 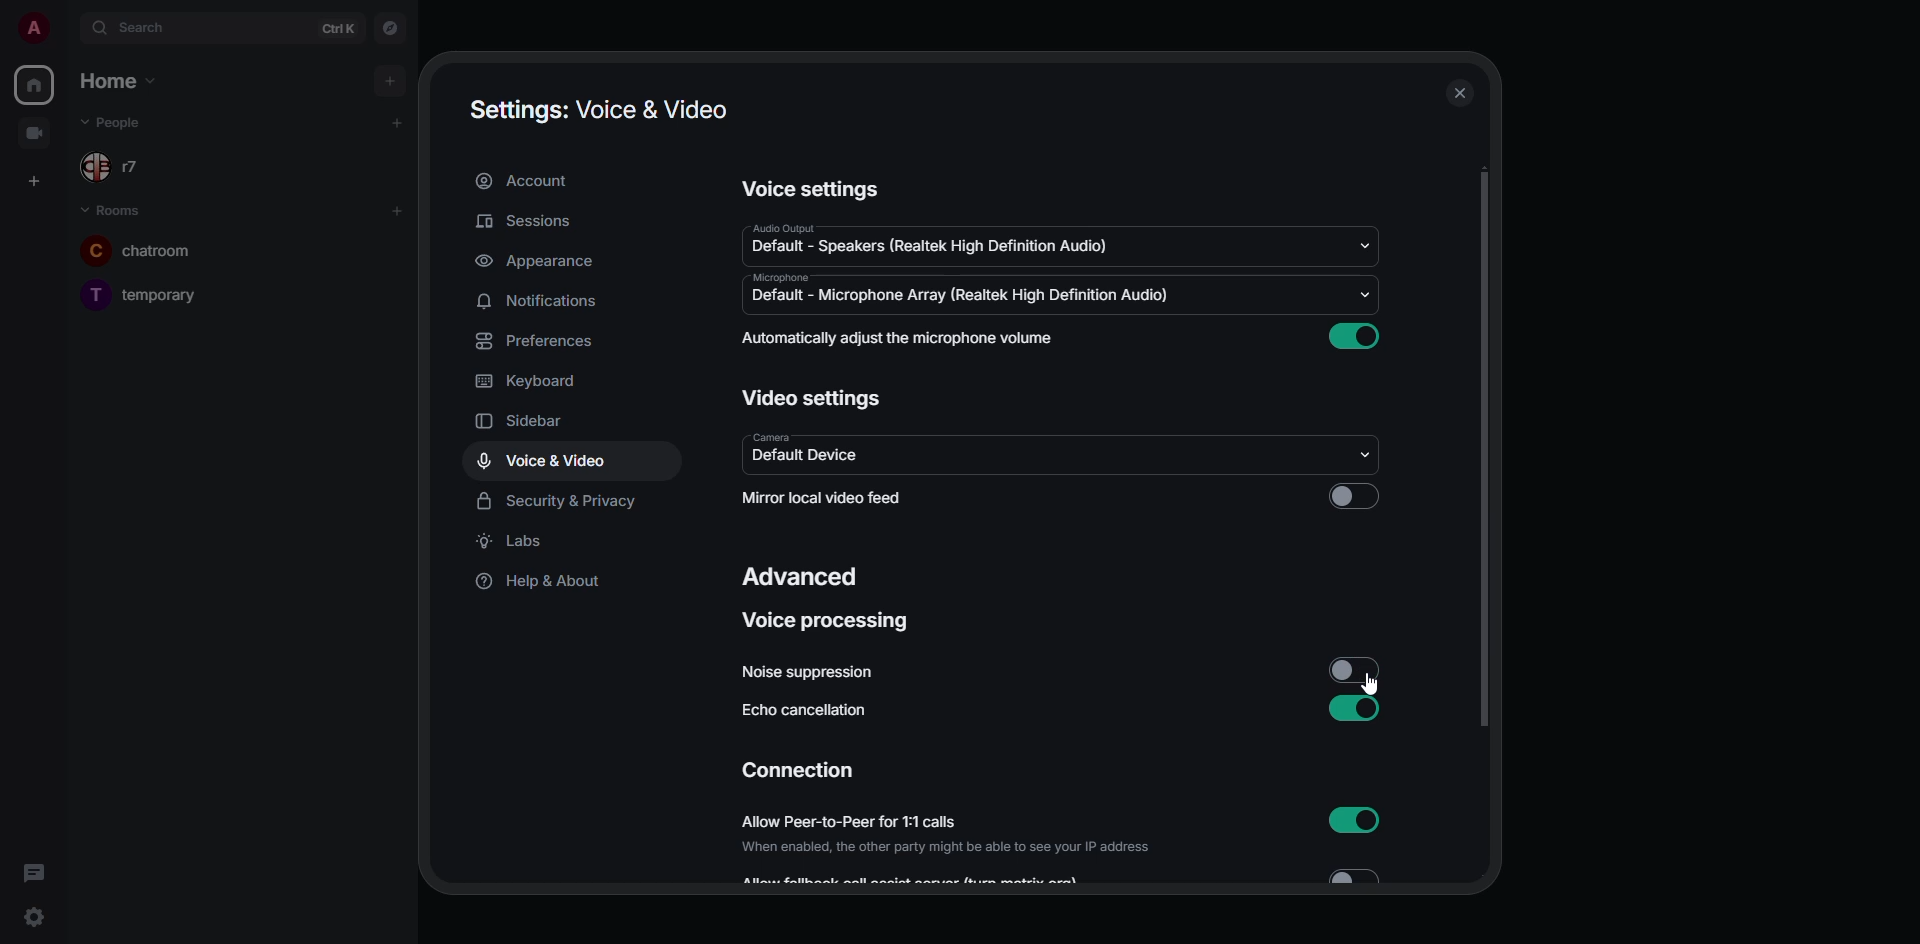 What do you see at coordinates (901, 339) in the screenshot?
I see `automatically adjust mic volume` at bounding box center [901, 339].